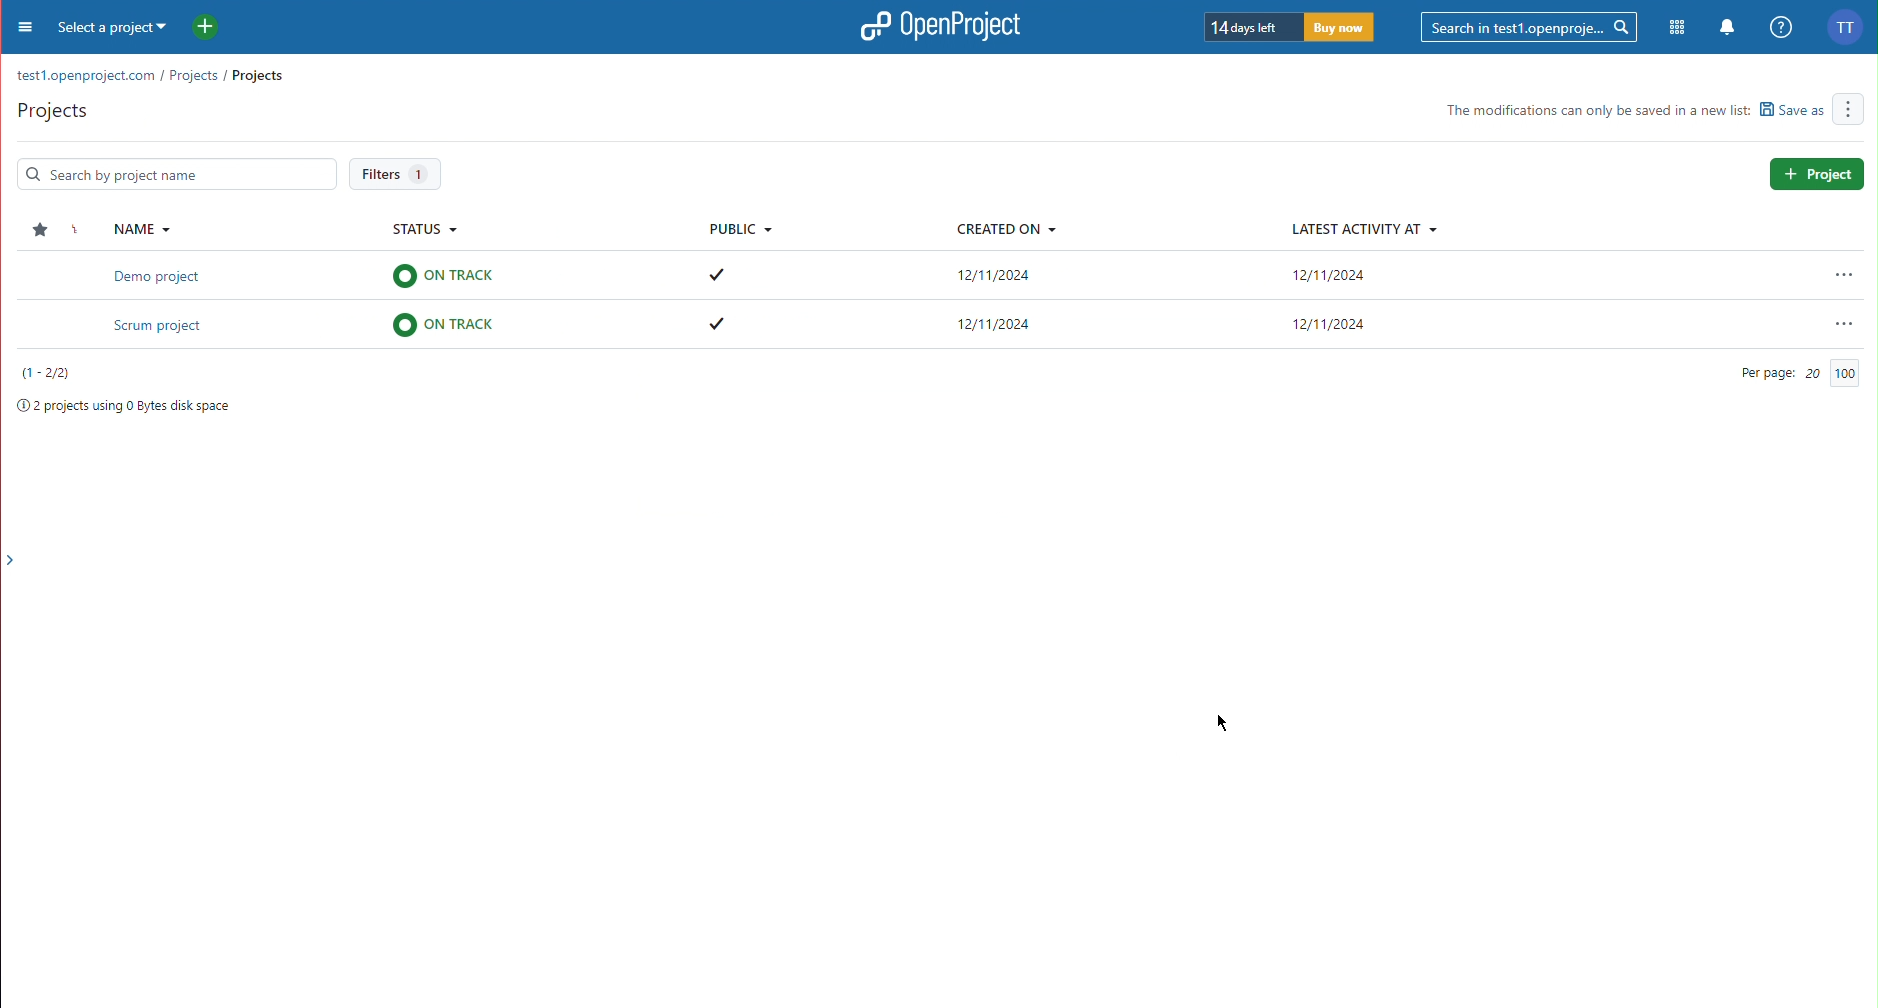 This screenshot has height=1008, width=1878. I want to click on Select a project, so click(138, 27).